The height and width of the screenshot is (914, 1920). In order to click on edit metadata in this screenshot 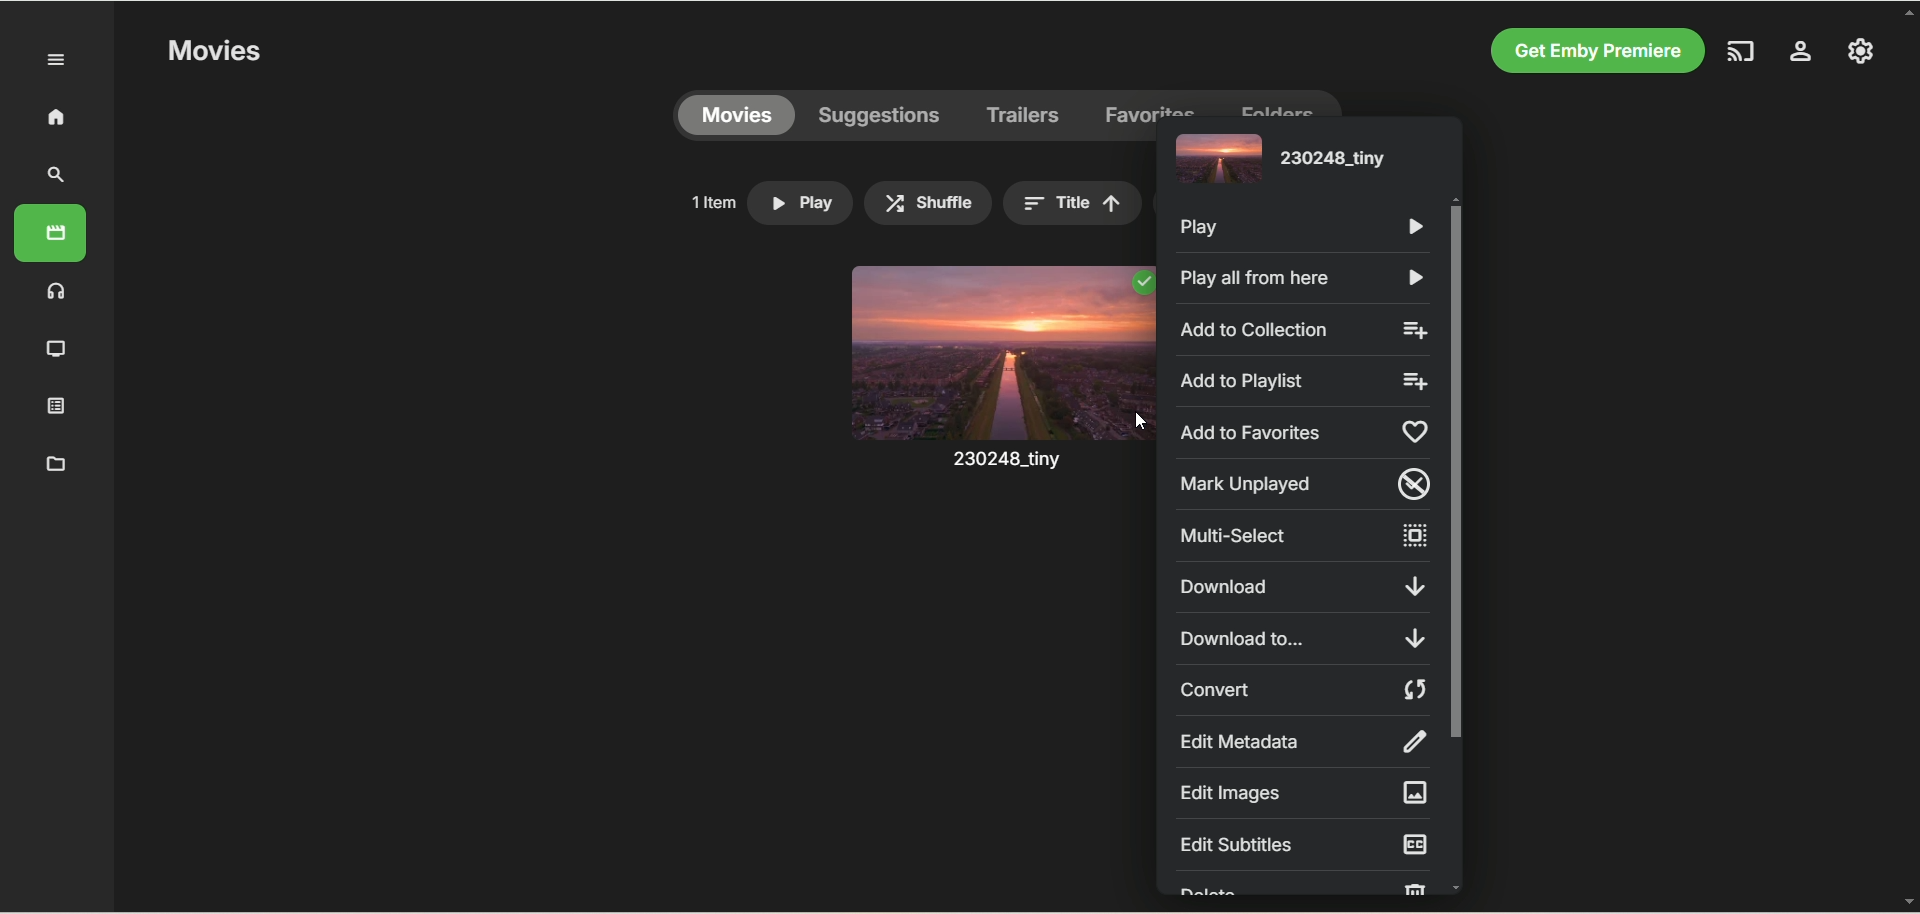, I will do `click(1301, 741)`.